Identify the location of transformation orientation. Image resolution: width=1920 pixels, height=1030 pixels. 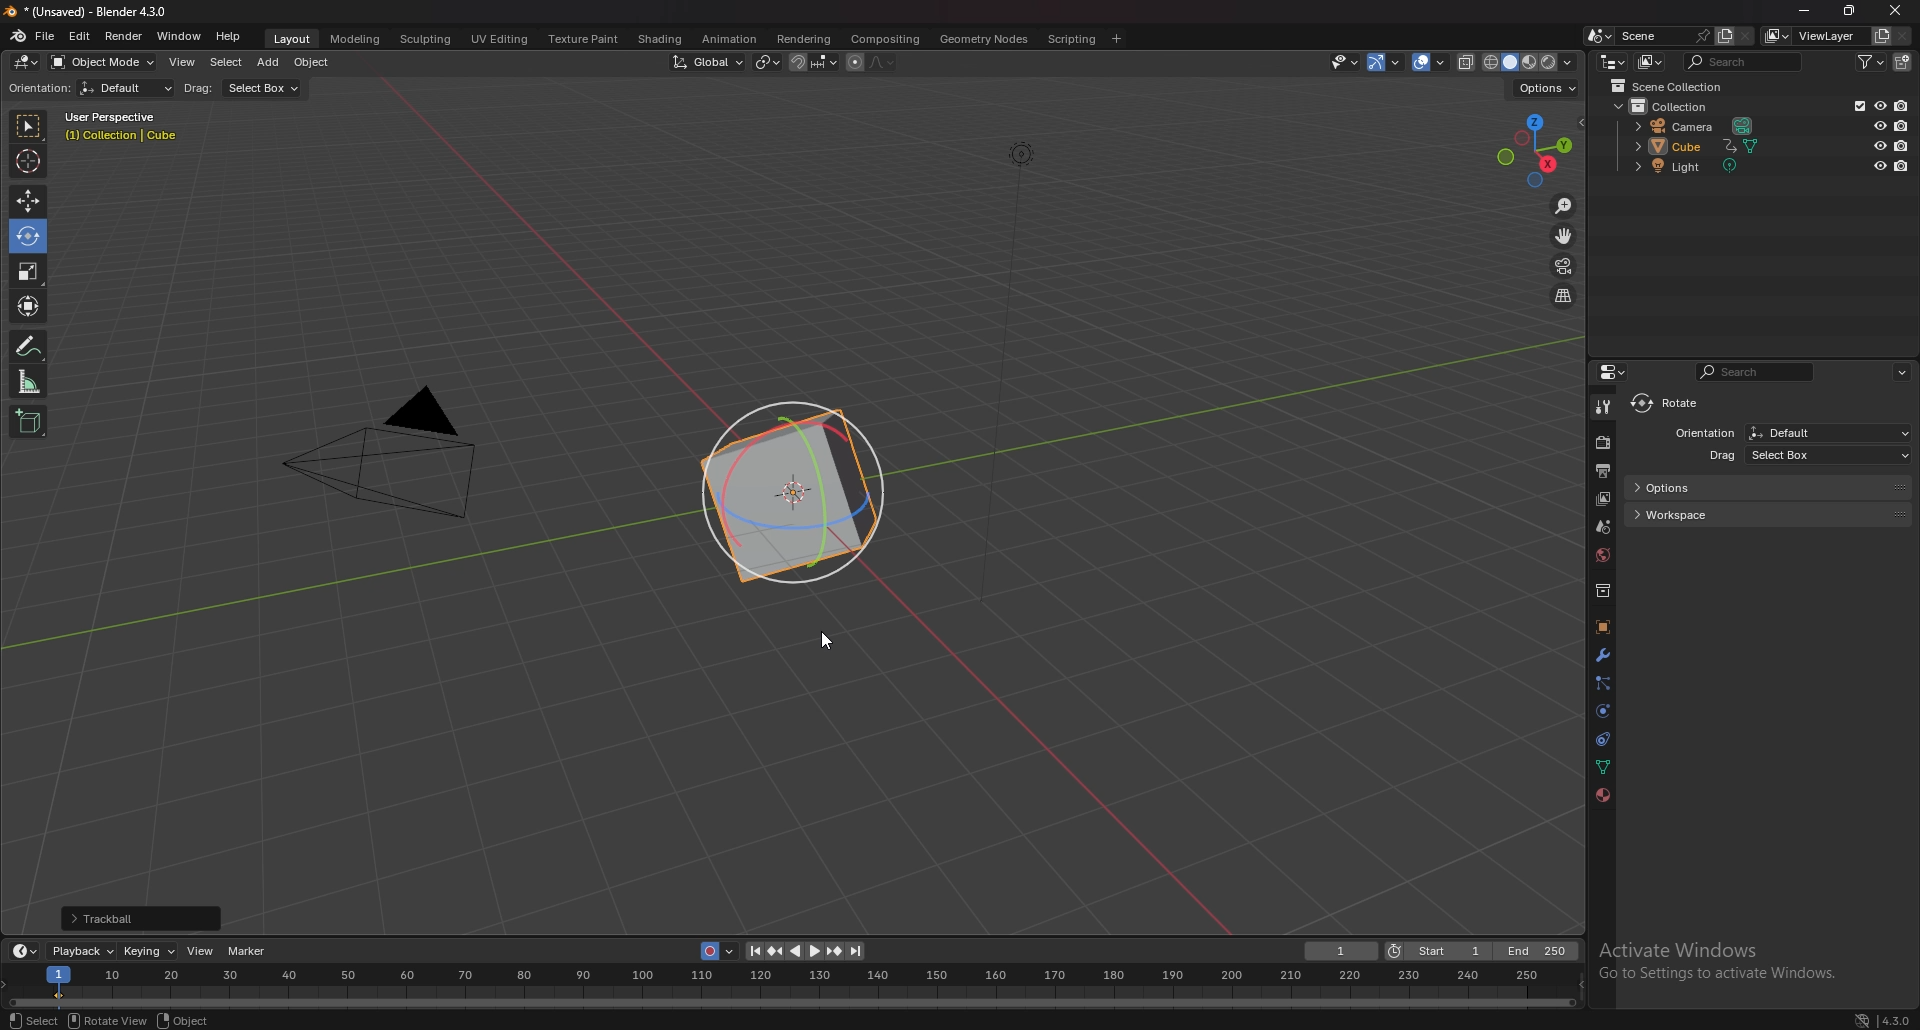
(708, 61).